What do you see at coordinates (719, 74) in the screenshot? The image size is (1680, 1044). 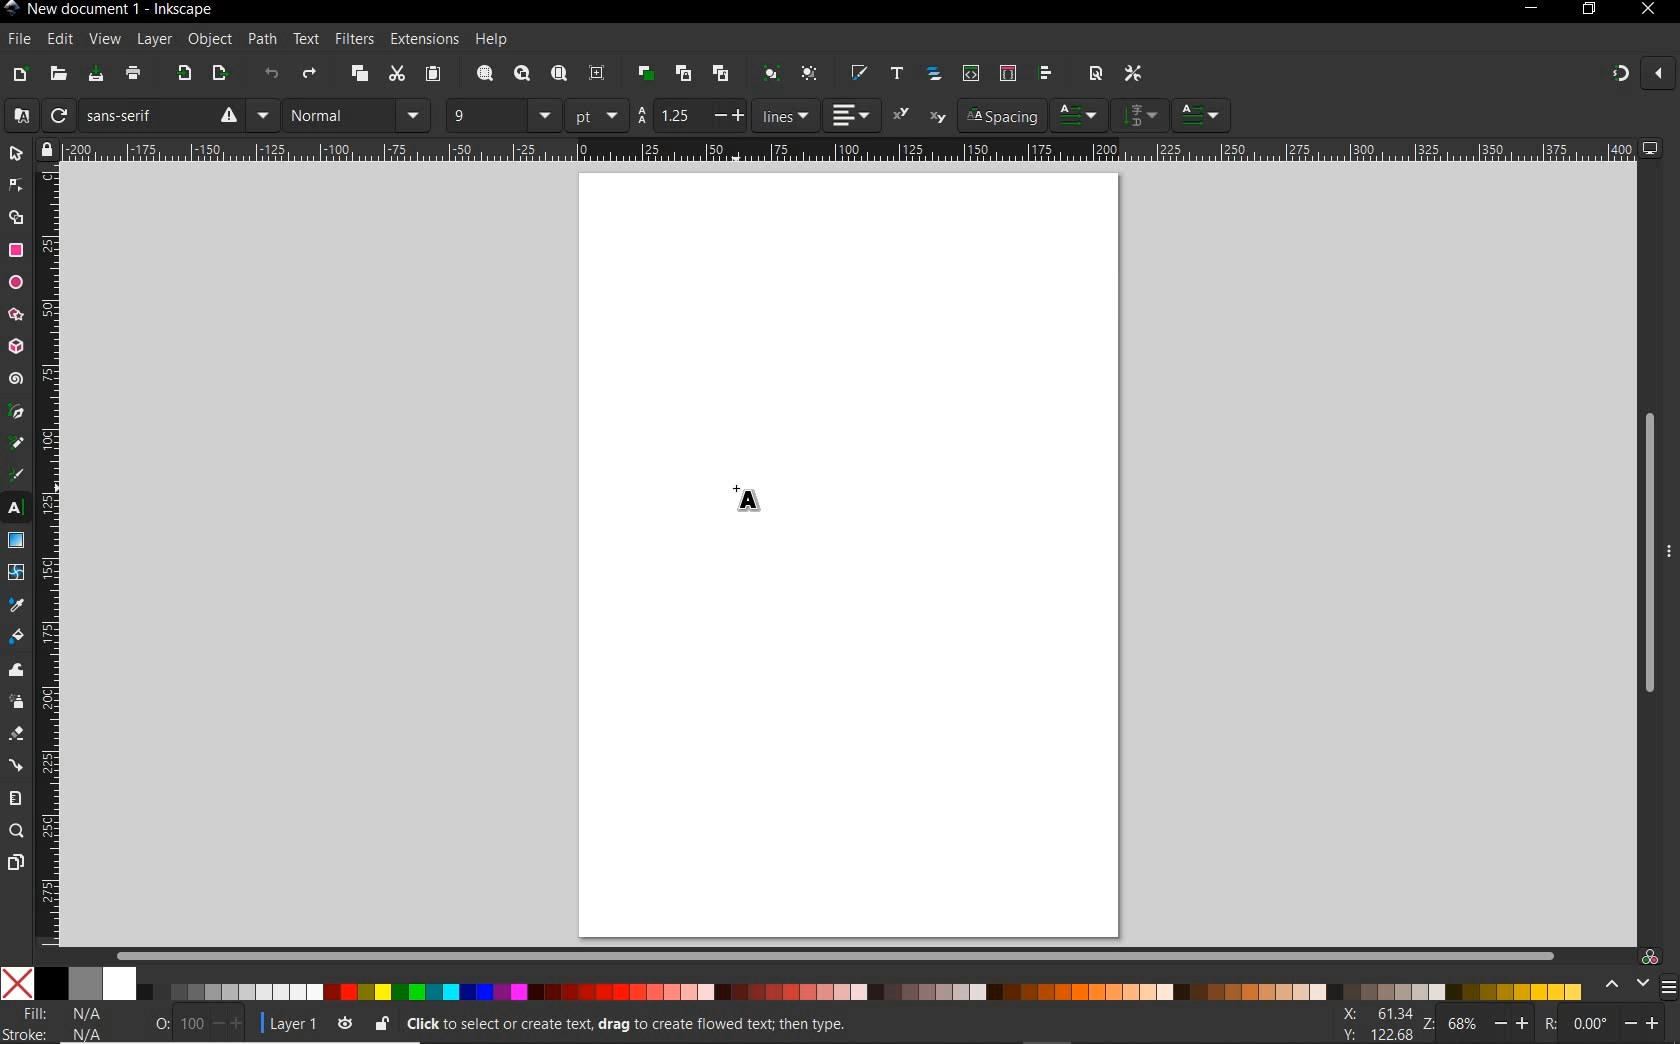 I see `unlink clone` at bounding box center [719, 74].